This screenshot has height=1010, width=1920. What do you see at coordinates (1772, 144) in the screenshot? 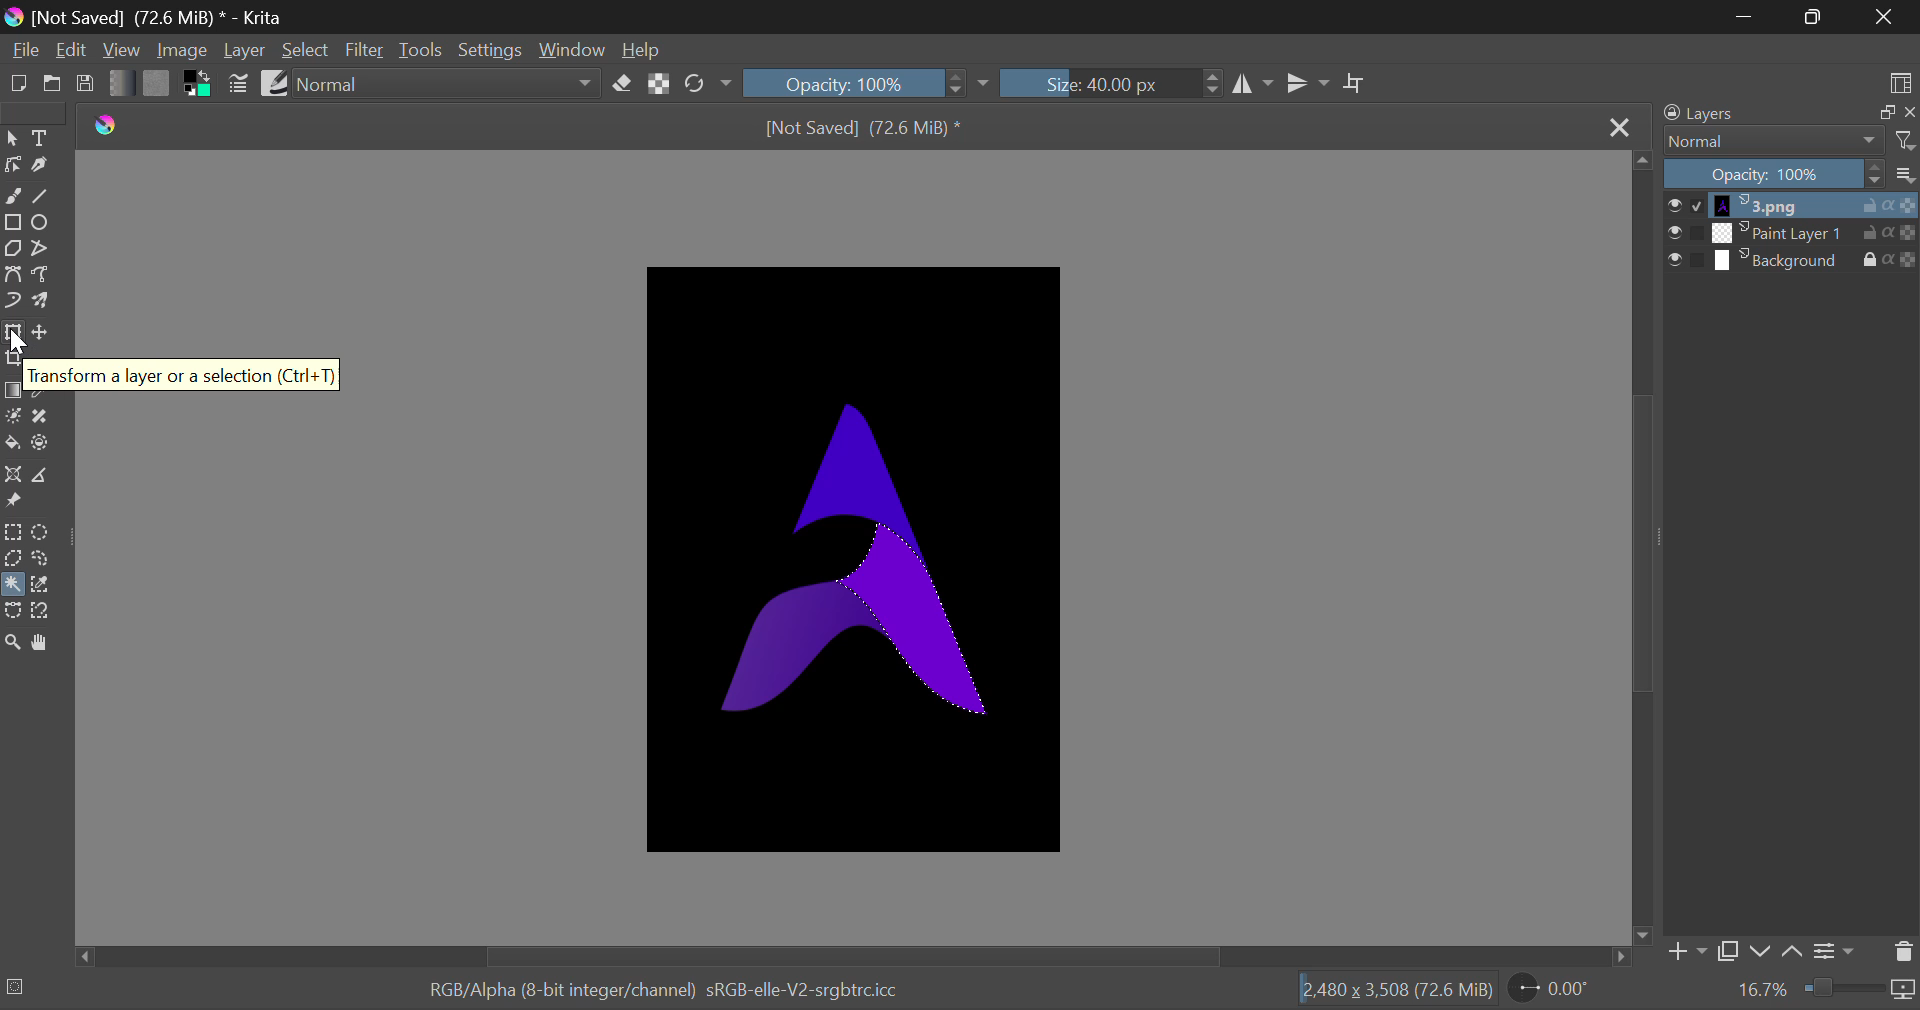
I see `Blending Modes` at bounding box center [1772, 144].